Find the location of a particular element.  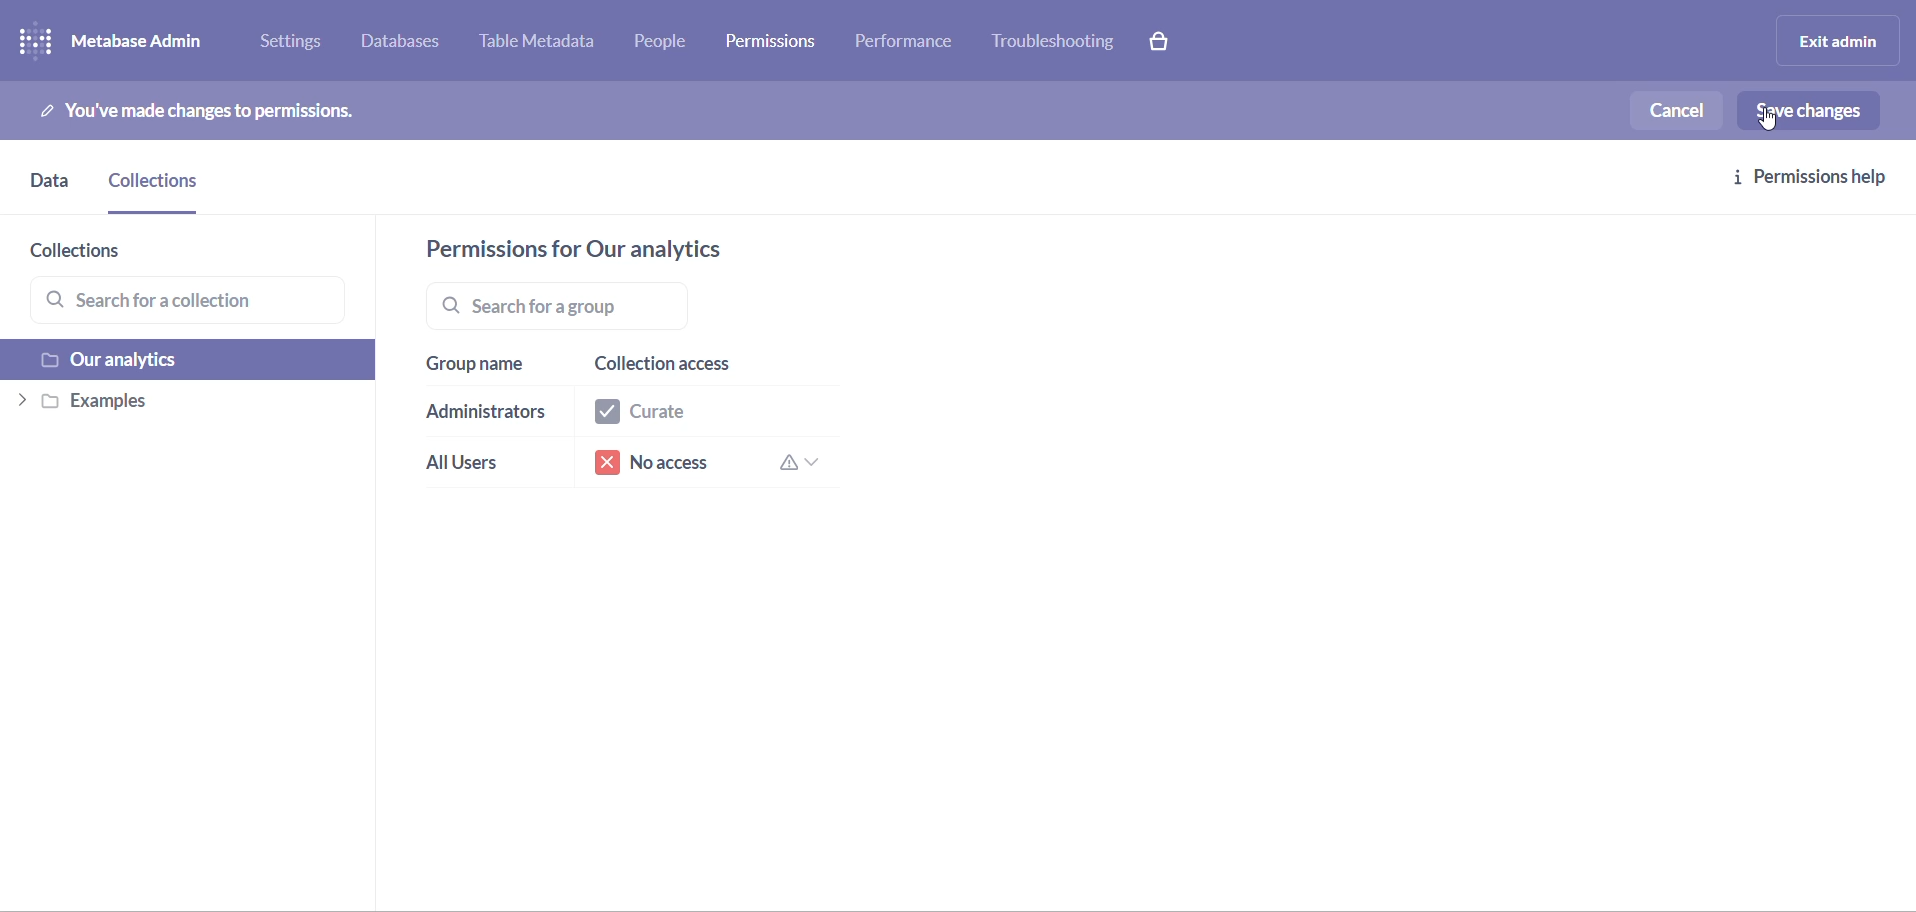

our analytics is located at coordinates (177, 360).